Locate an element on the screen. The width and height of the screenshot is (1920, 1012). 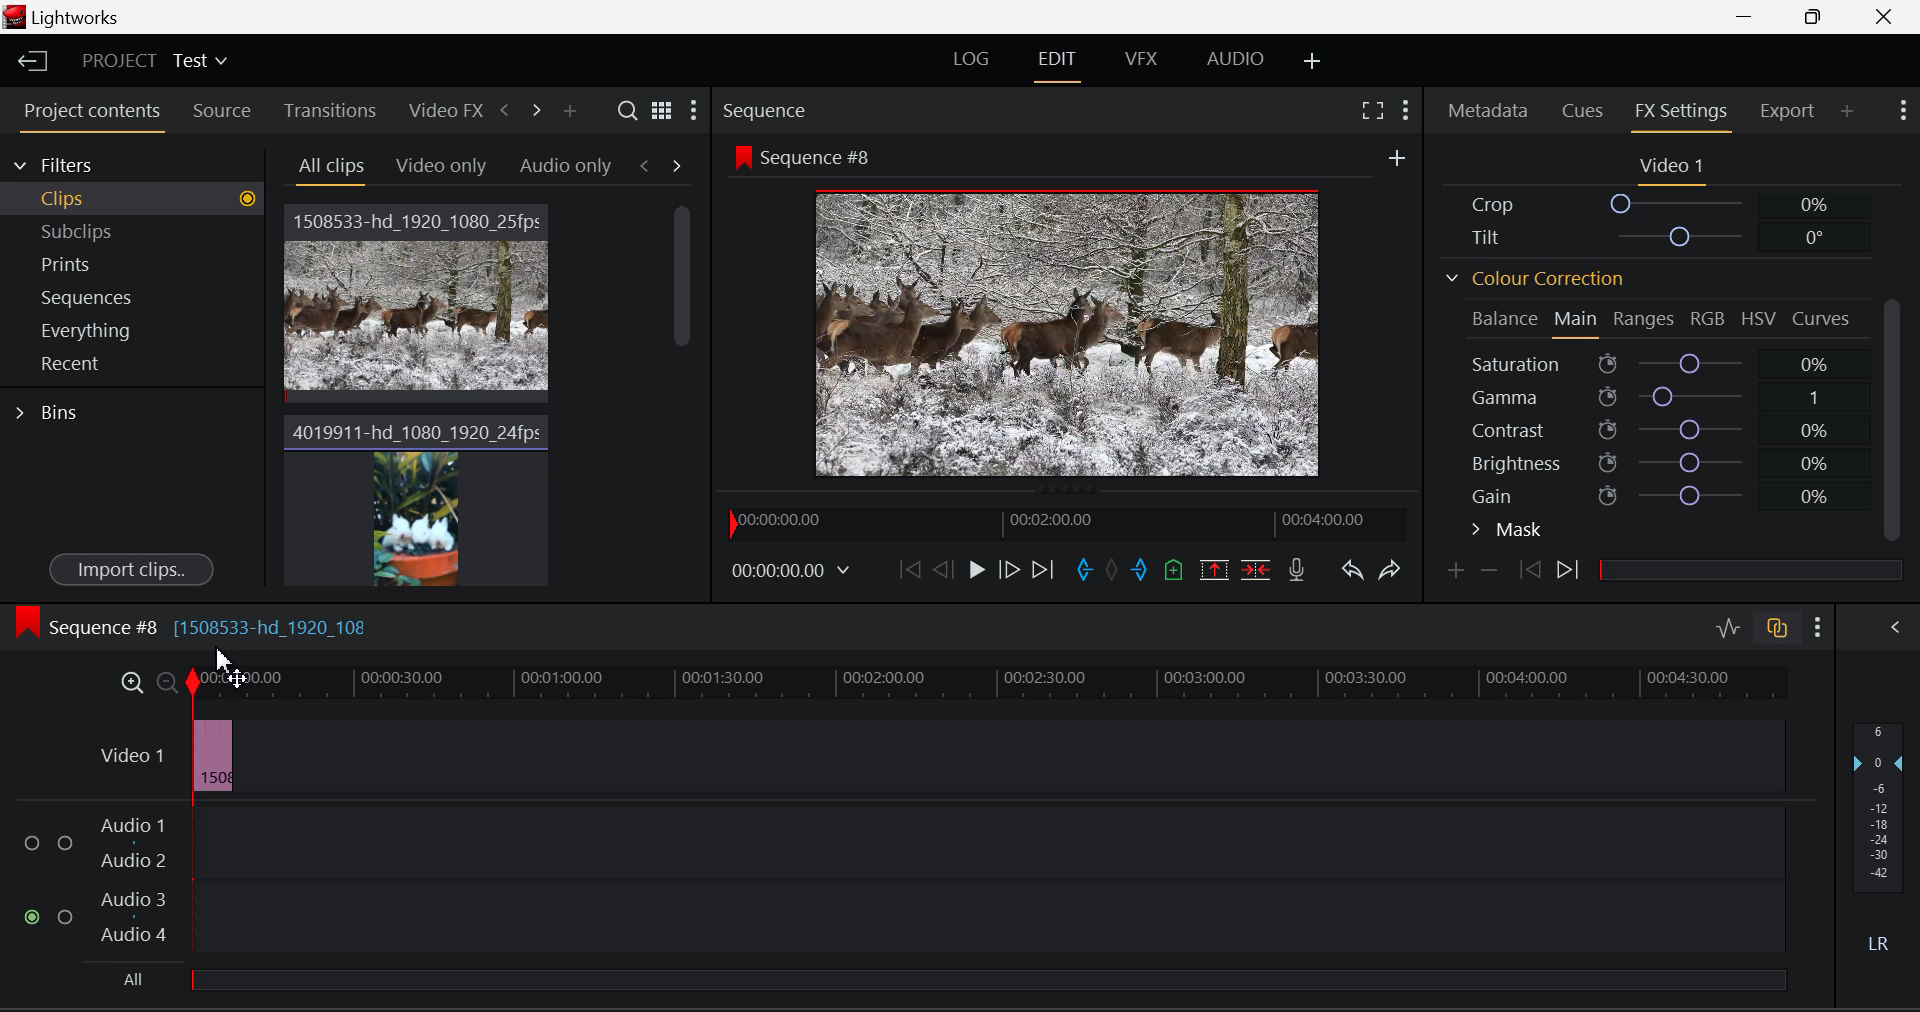
Remove marked section is located at coordinates (1213, 567).